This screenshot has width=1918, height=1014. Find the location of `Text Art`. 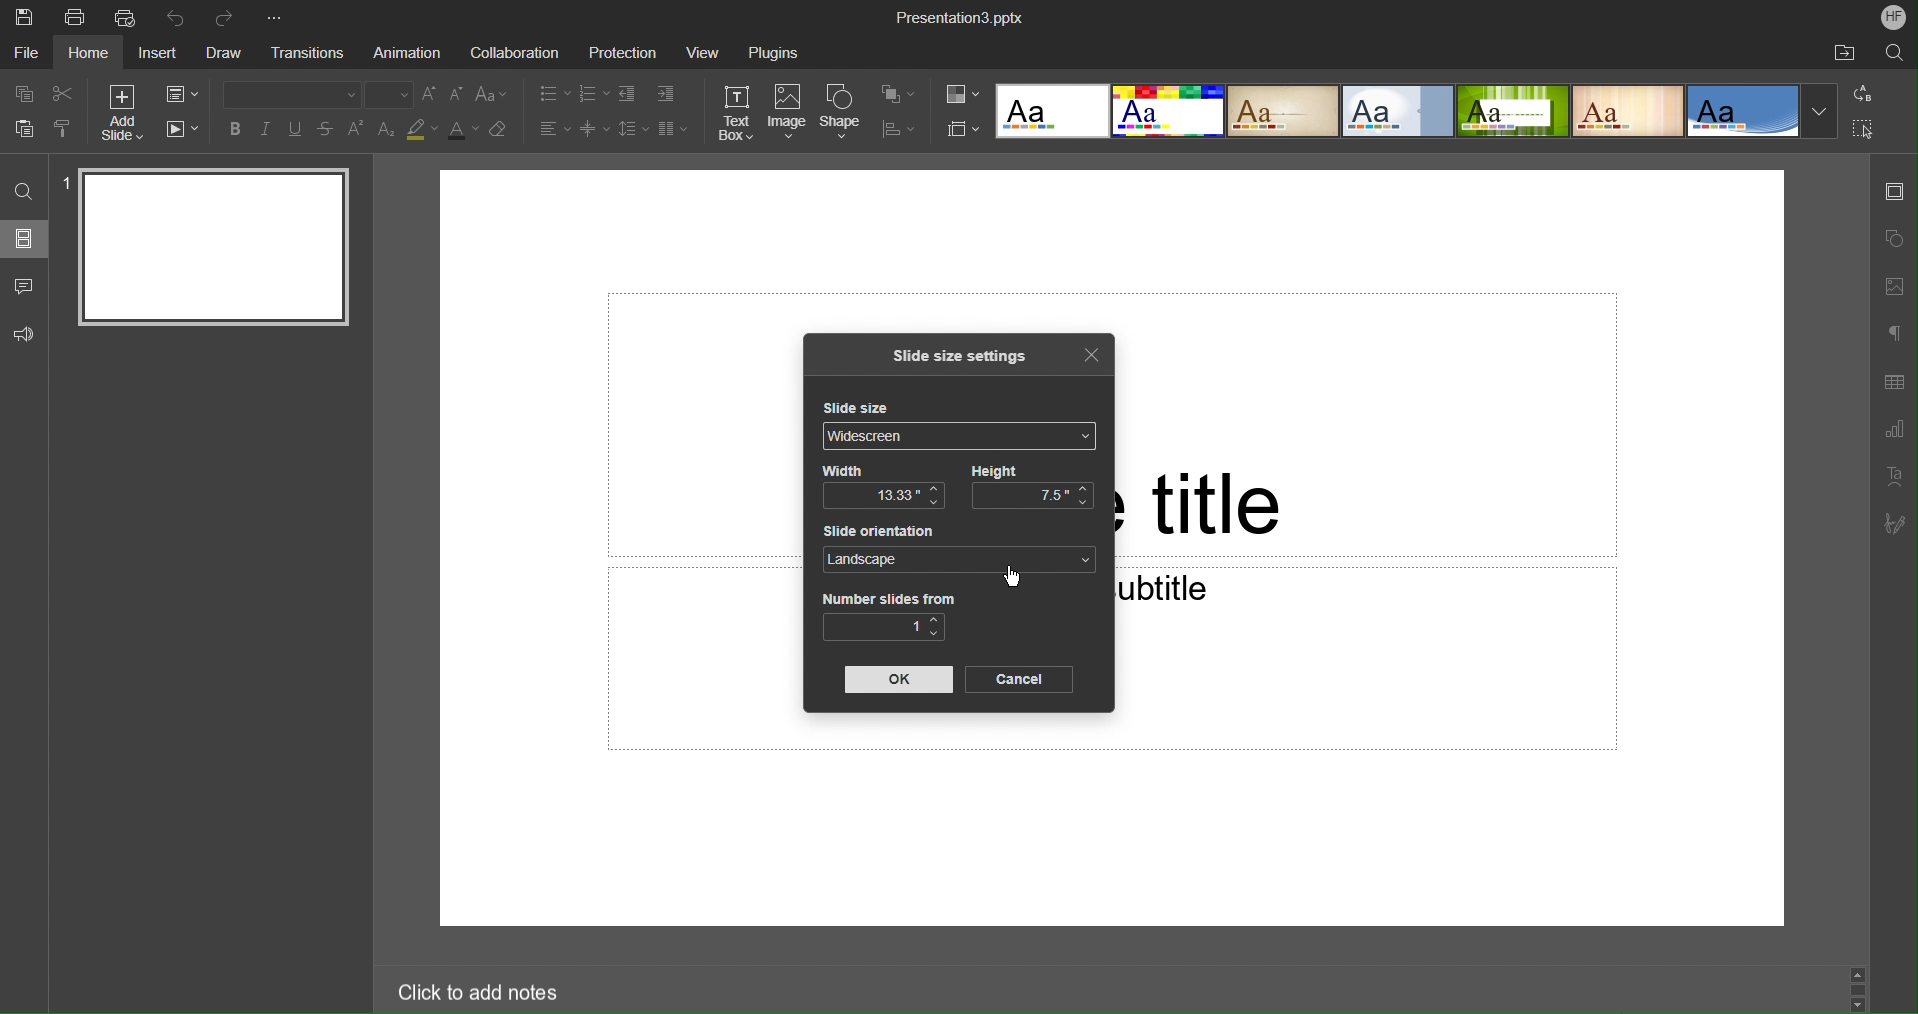

Text Art is located at coordinates (1894, 477).